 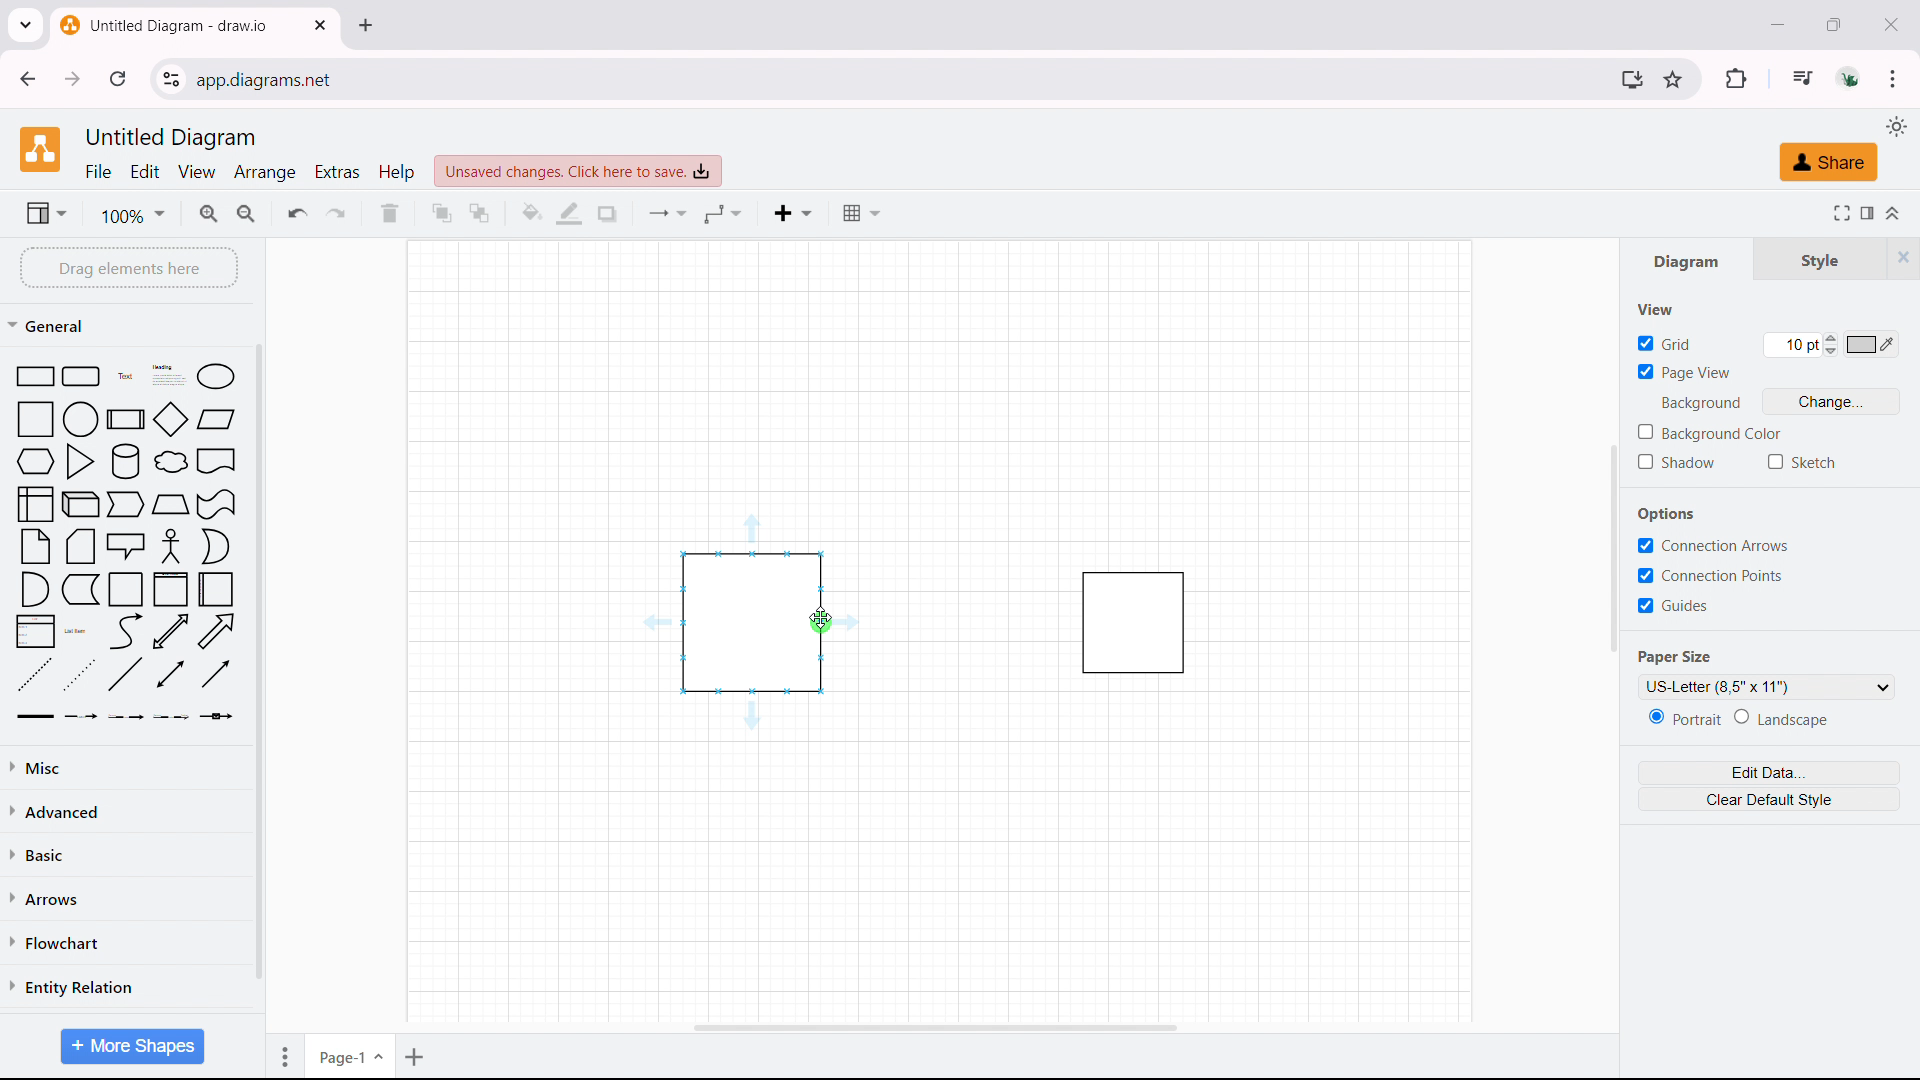 I want to click on collapse/expand, so click(x=1896, y=211).